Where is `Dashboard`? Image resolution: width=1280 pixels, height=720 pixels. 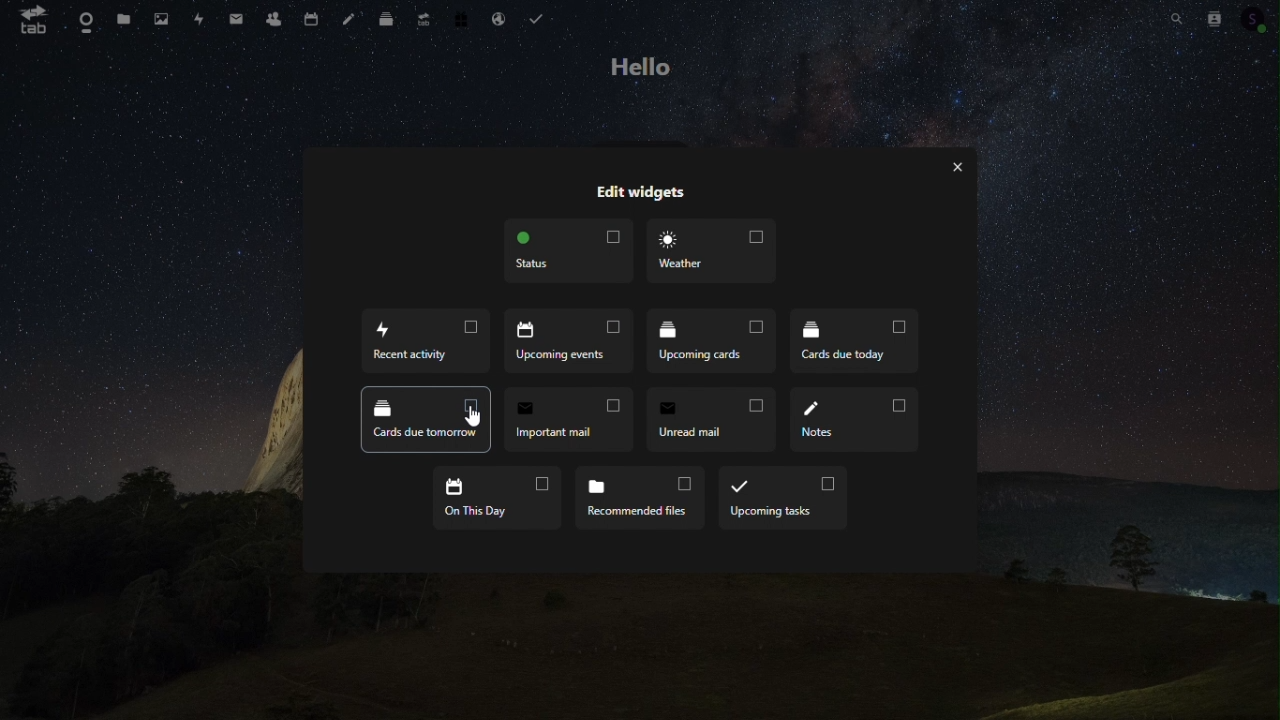
Dashboard is located at coordinates (83, 21).